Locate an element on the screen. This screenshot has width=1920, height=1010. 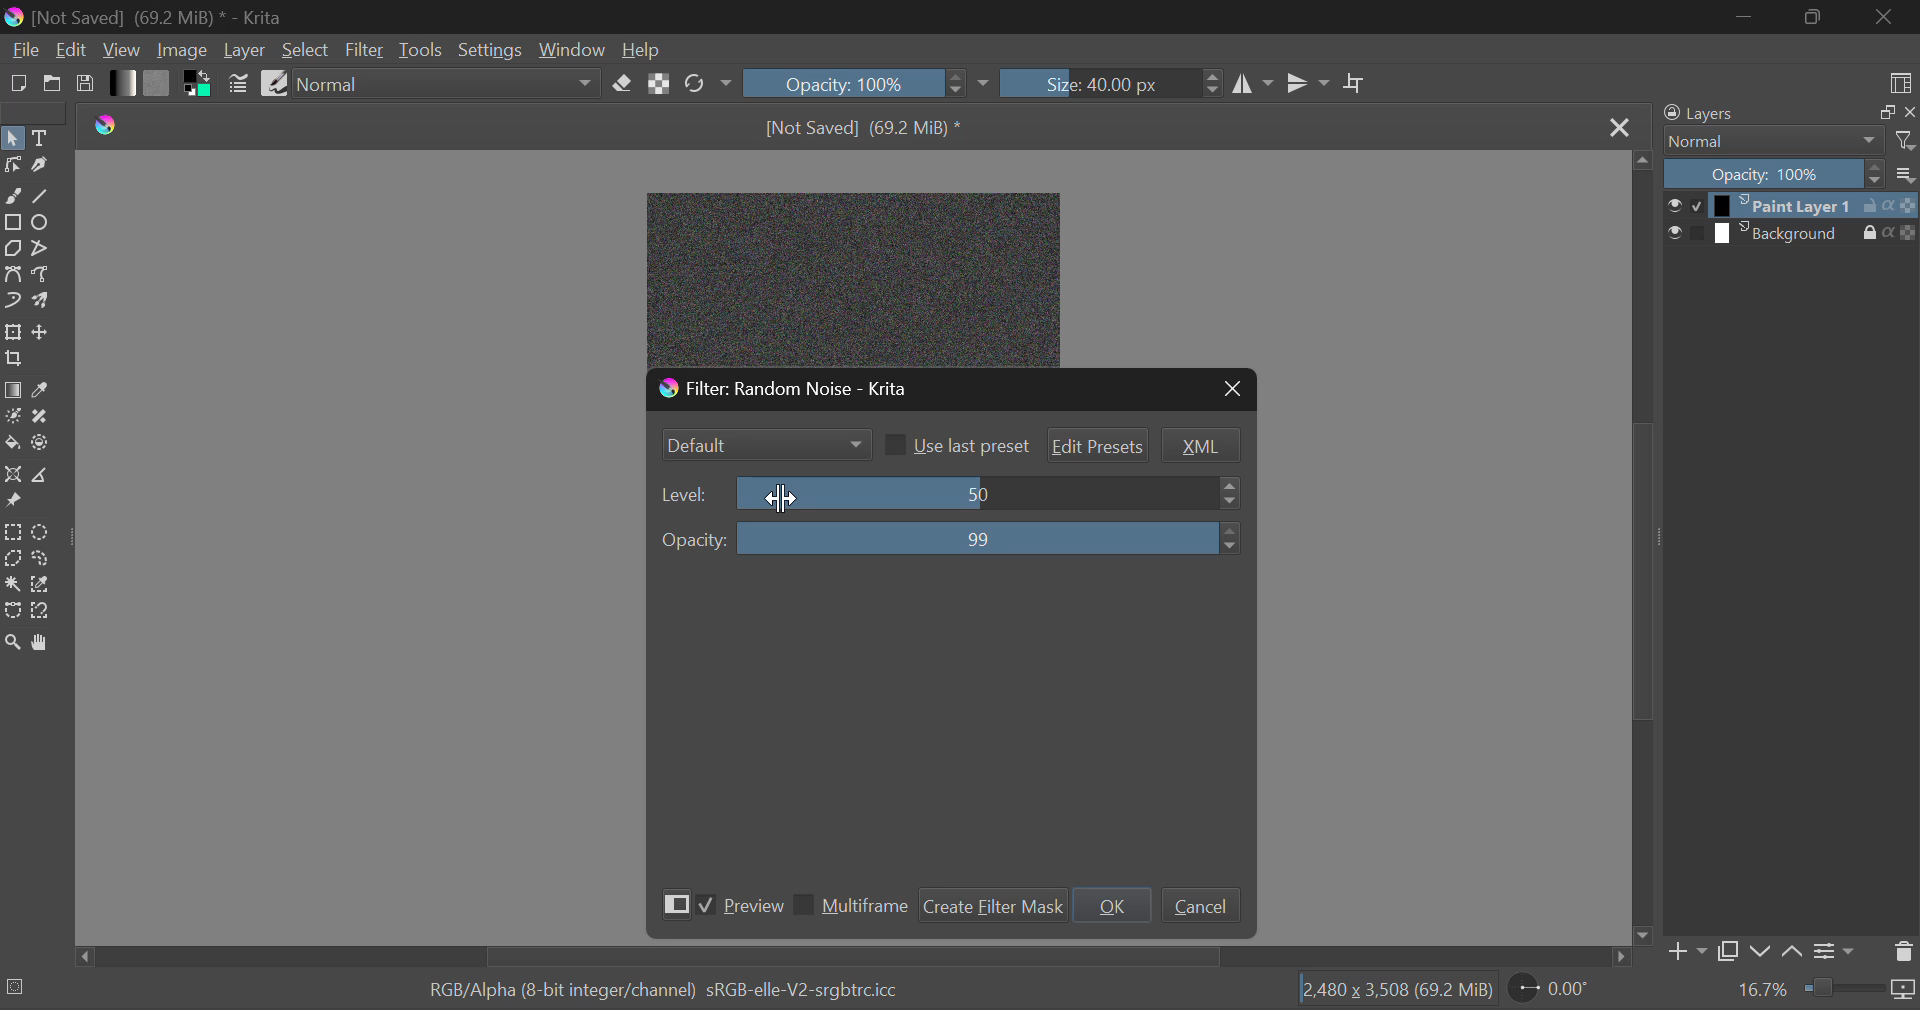
Paint layer 1 is located at coordinates (1779, 206).